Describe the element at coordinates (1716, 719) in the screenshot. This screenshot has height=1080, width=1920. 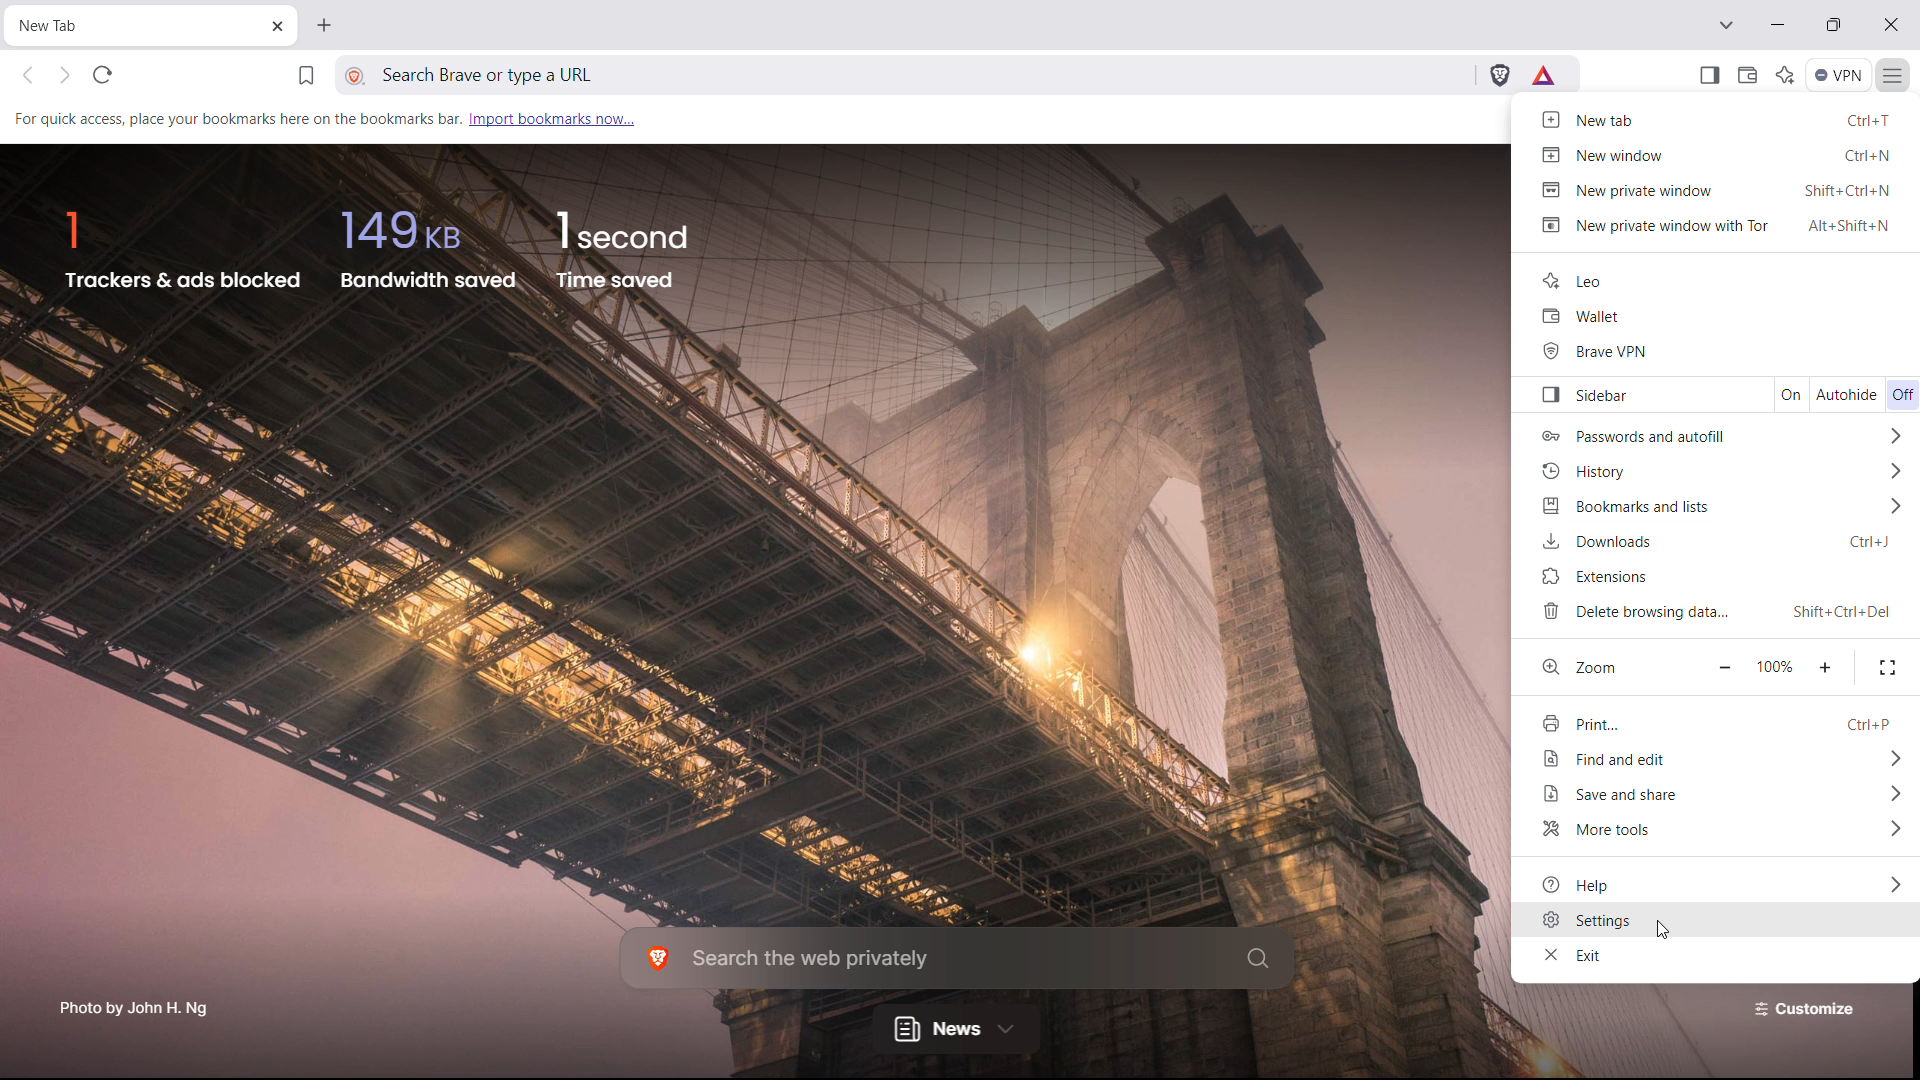
I see `print` at that location.